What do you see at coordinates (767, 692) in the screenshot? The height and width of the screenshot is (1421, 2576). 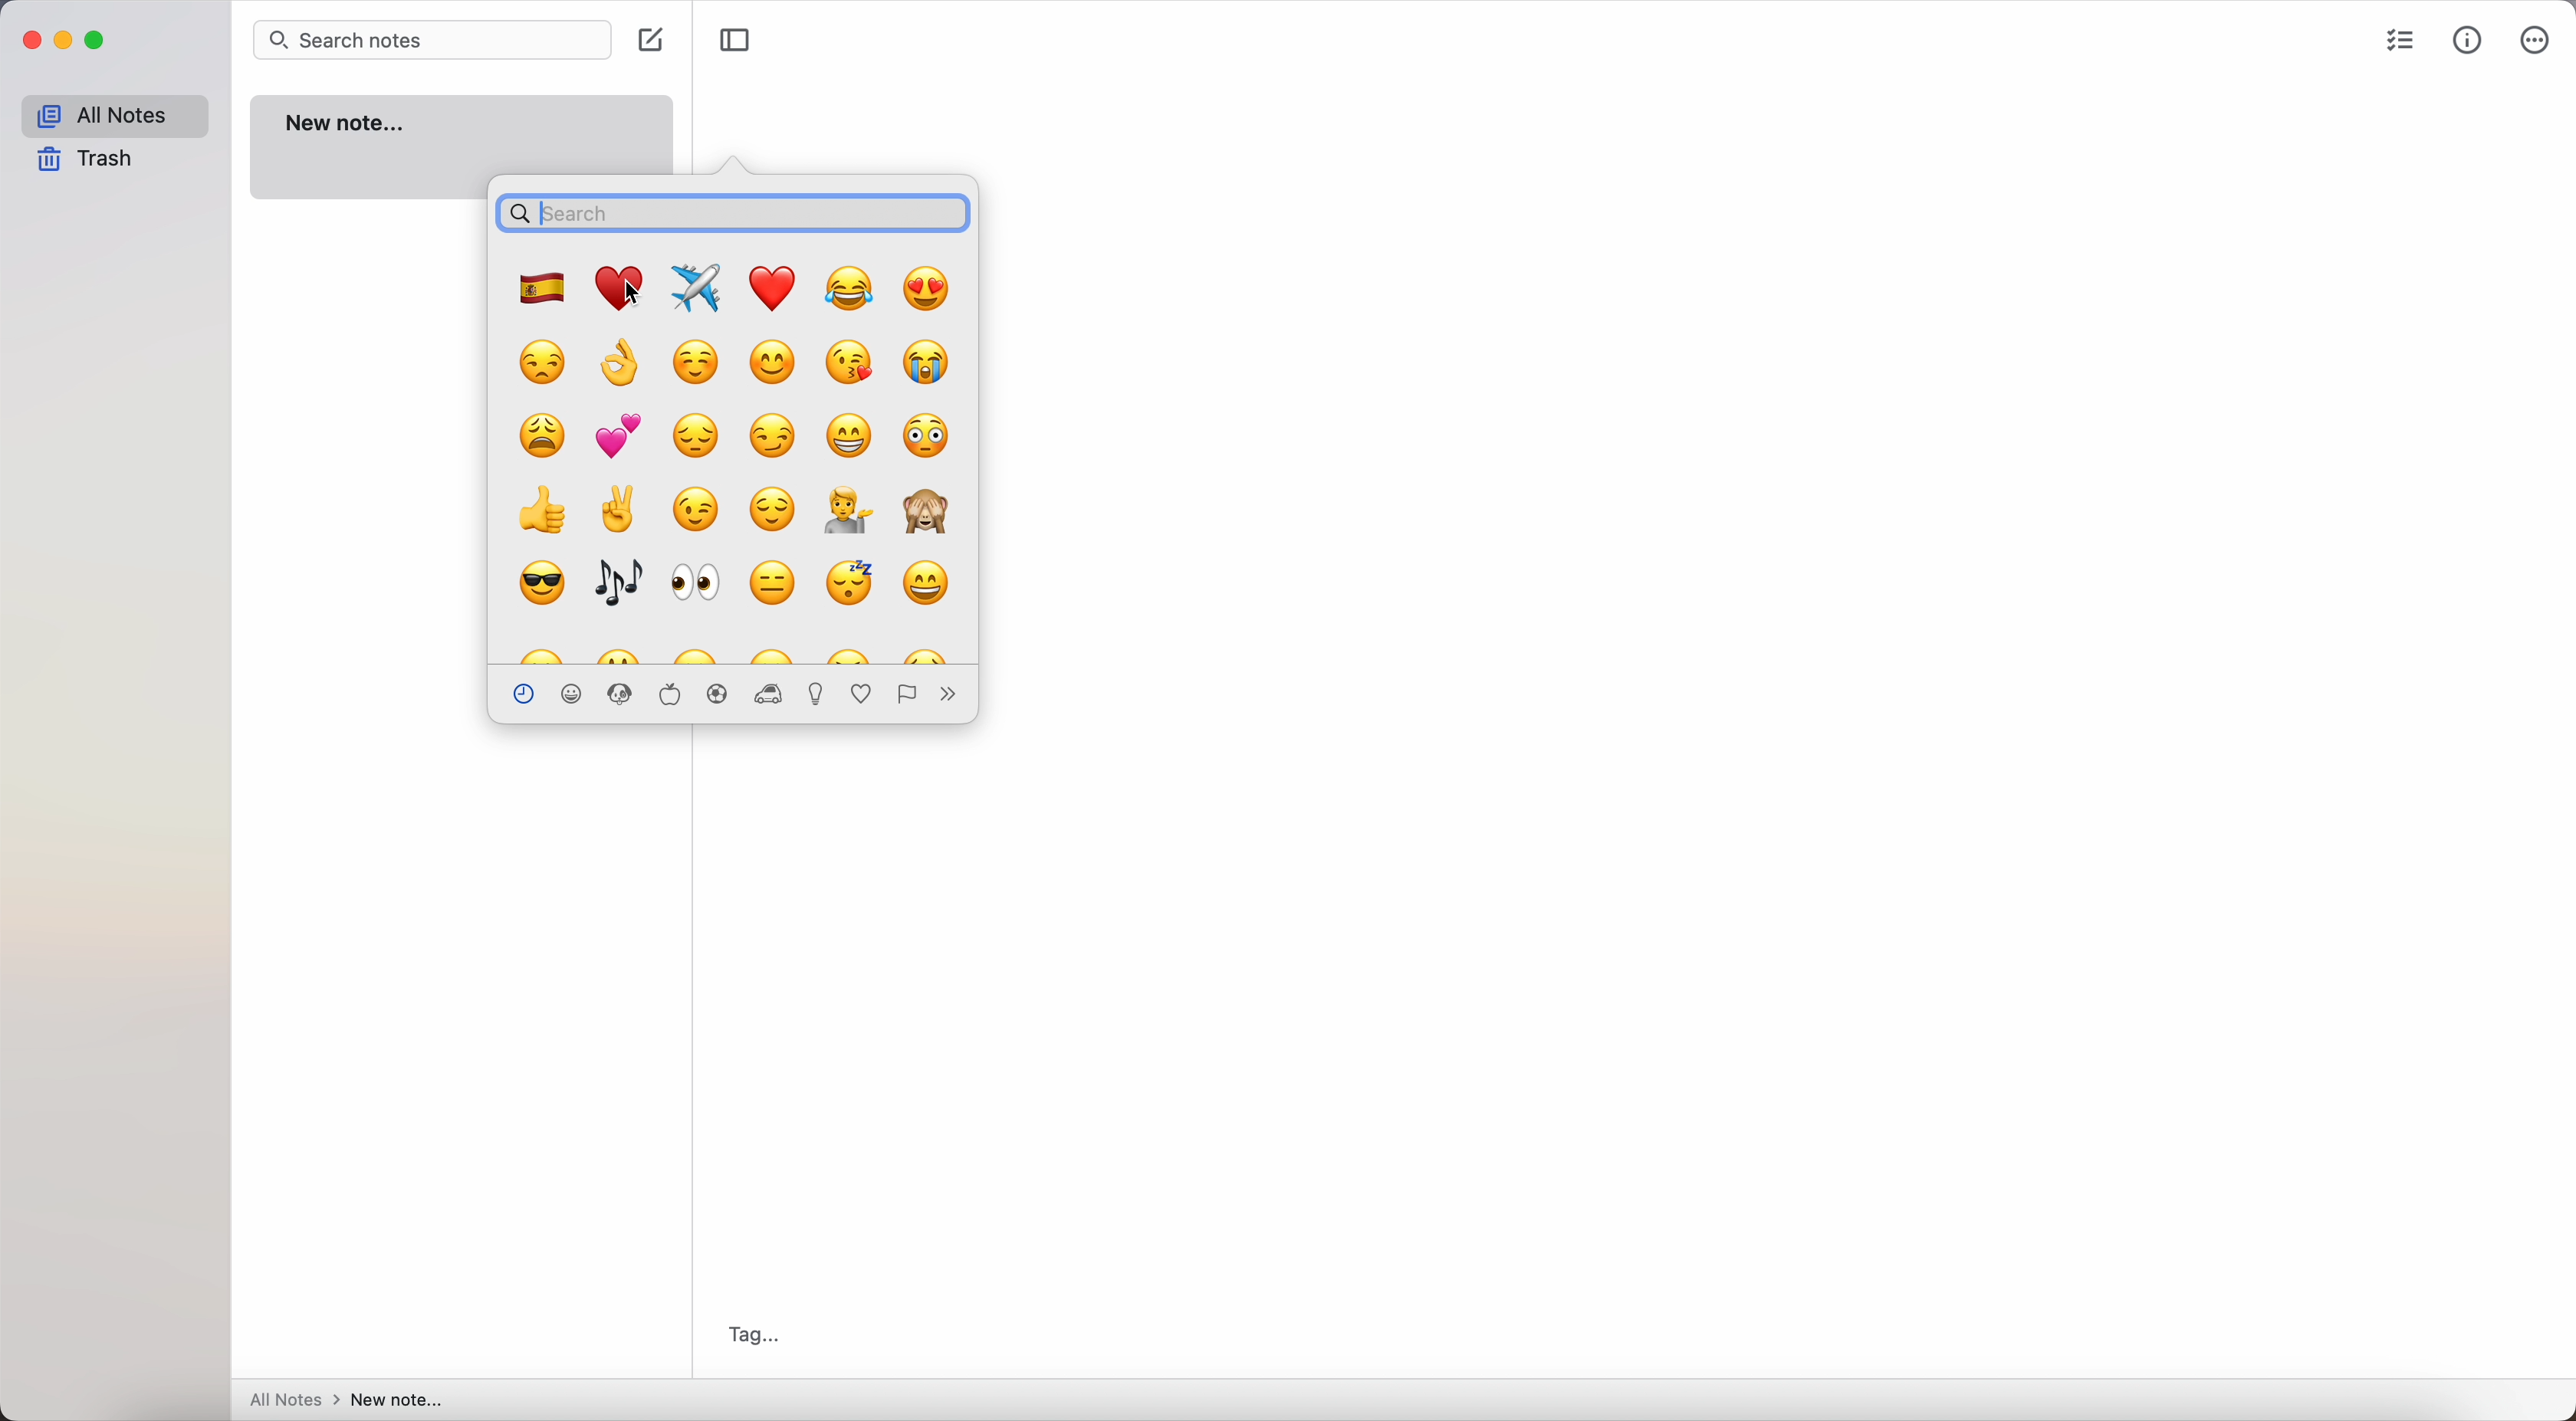 I see `emojis` at bounding box center [767, 692].